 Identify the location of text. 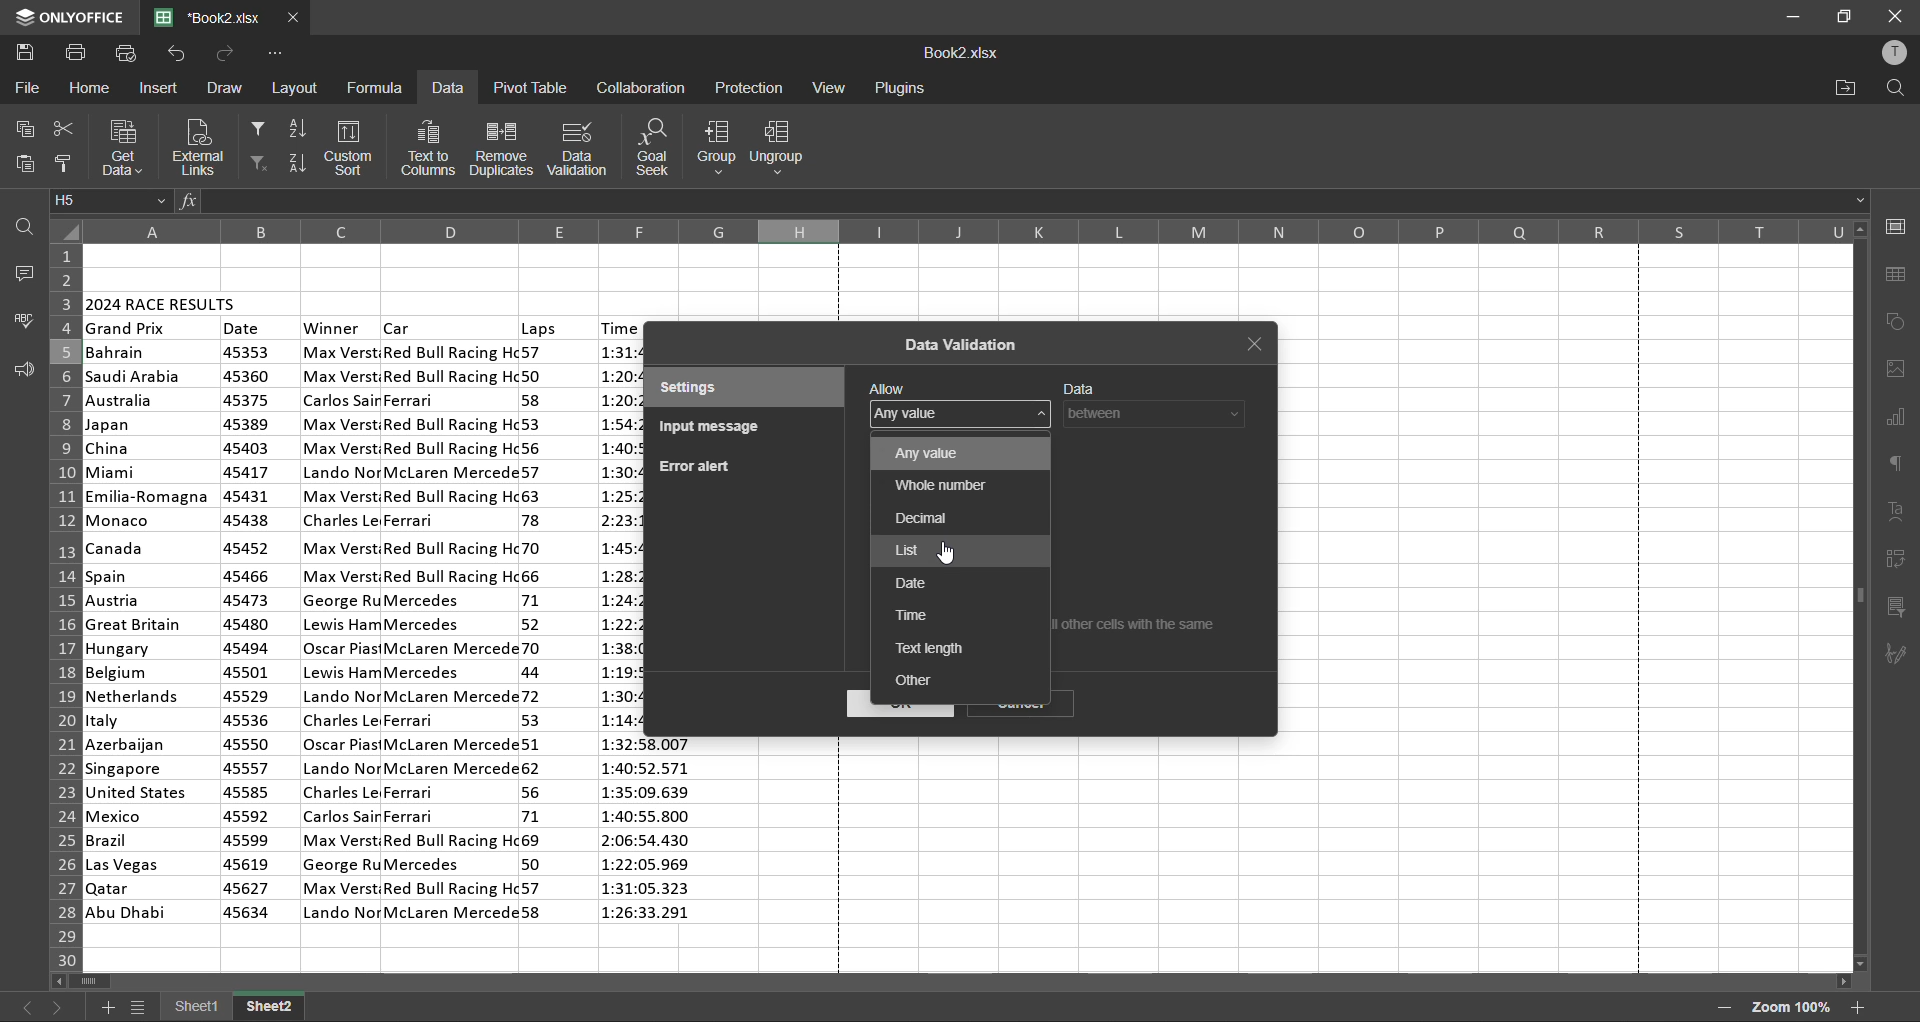
(1898, 512).